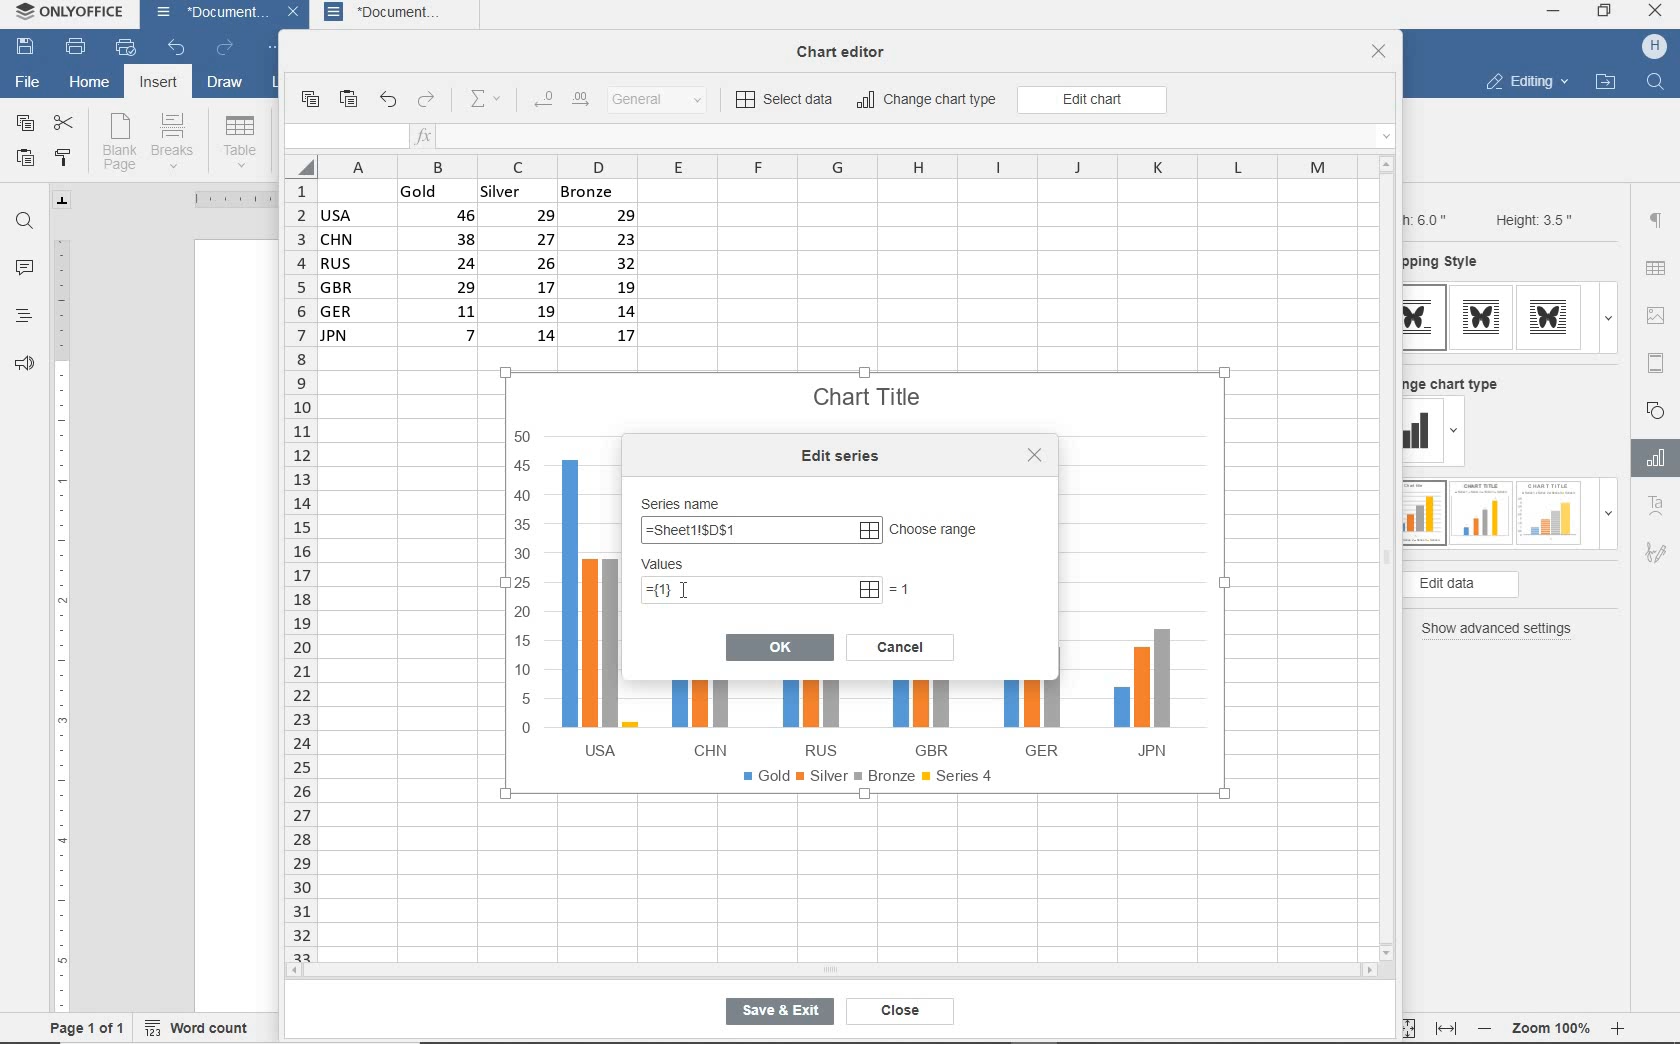 The height and width of the screenshot is (1044, 1680). I want to click on close, so click(296, 15).